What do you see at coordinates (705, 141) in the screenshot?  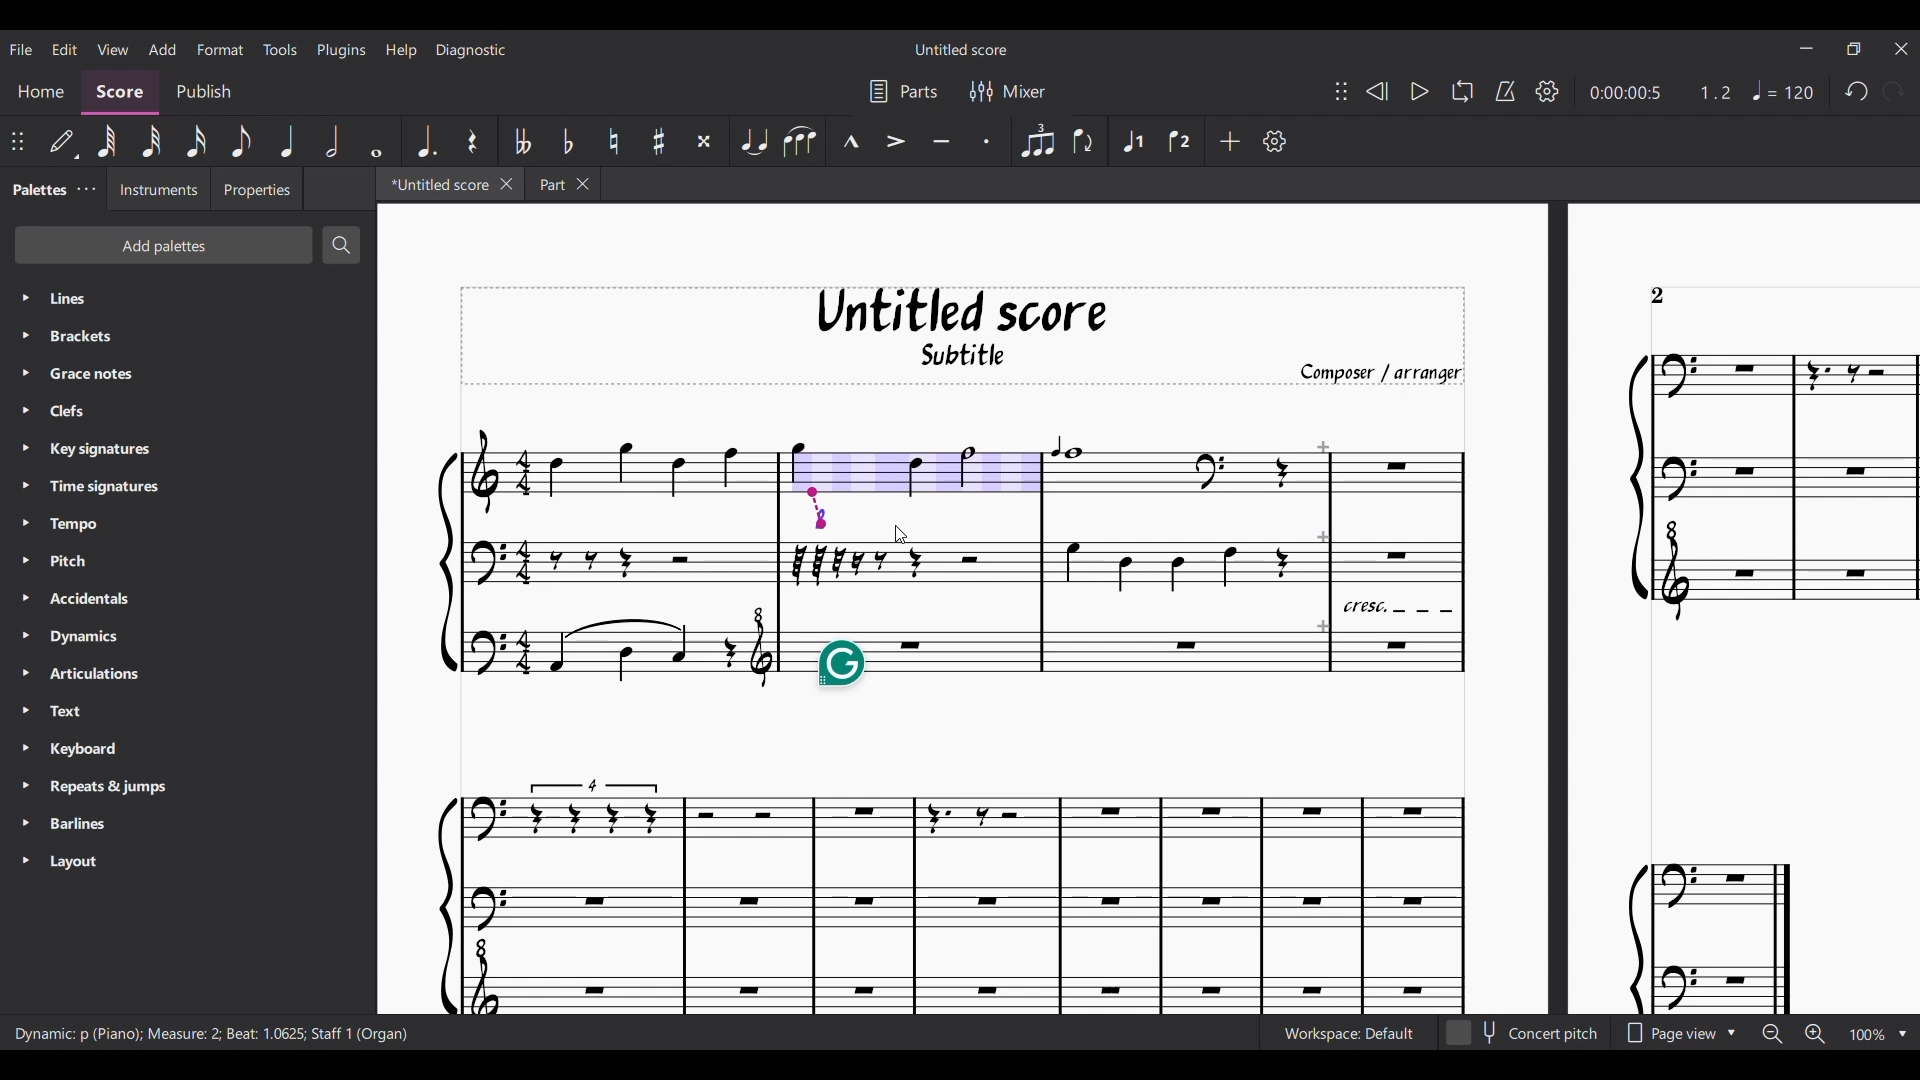 I see `Toggle double sharp` at bounding box center [705, 141].